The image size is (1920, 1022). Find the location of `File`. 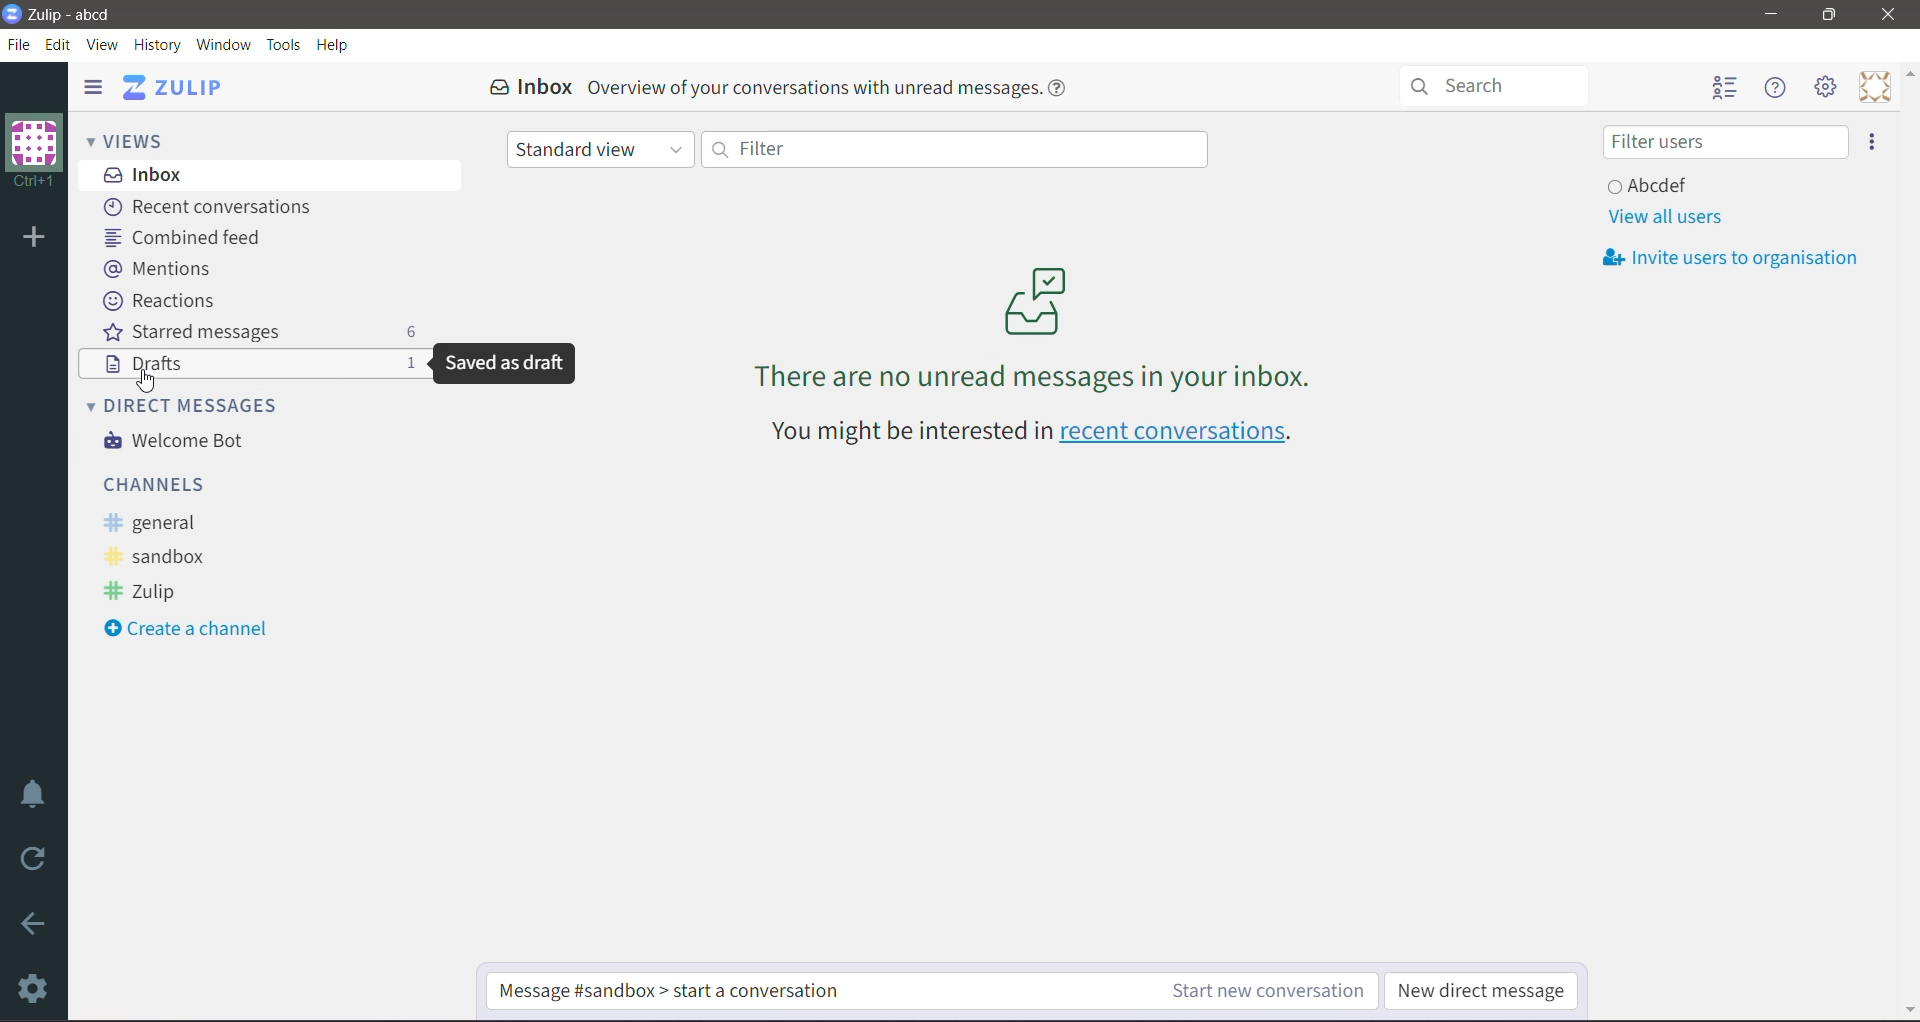

File is located at coordinates (19, 45).